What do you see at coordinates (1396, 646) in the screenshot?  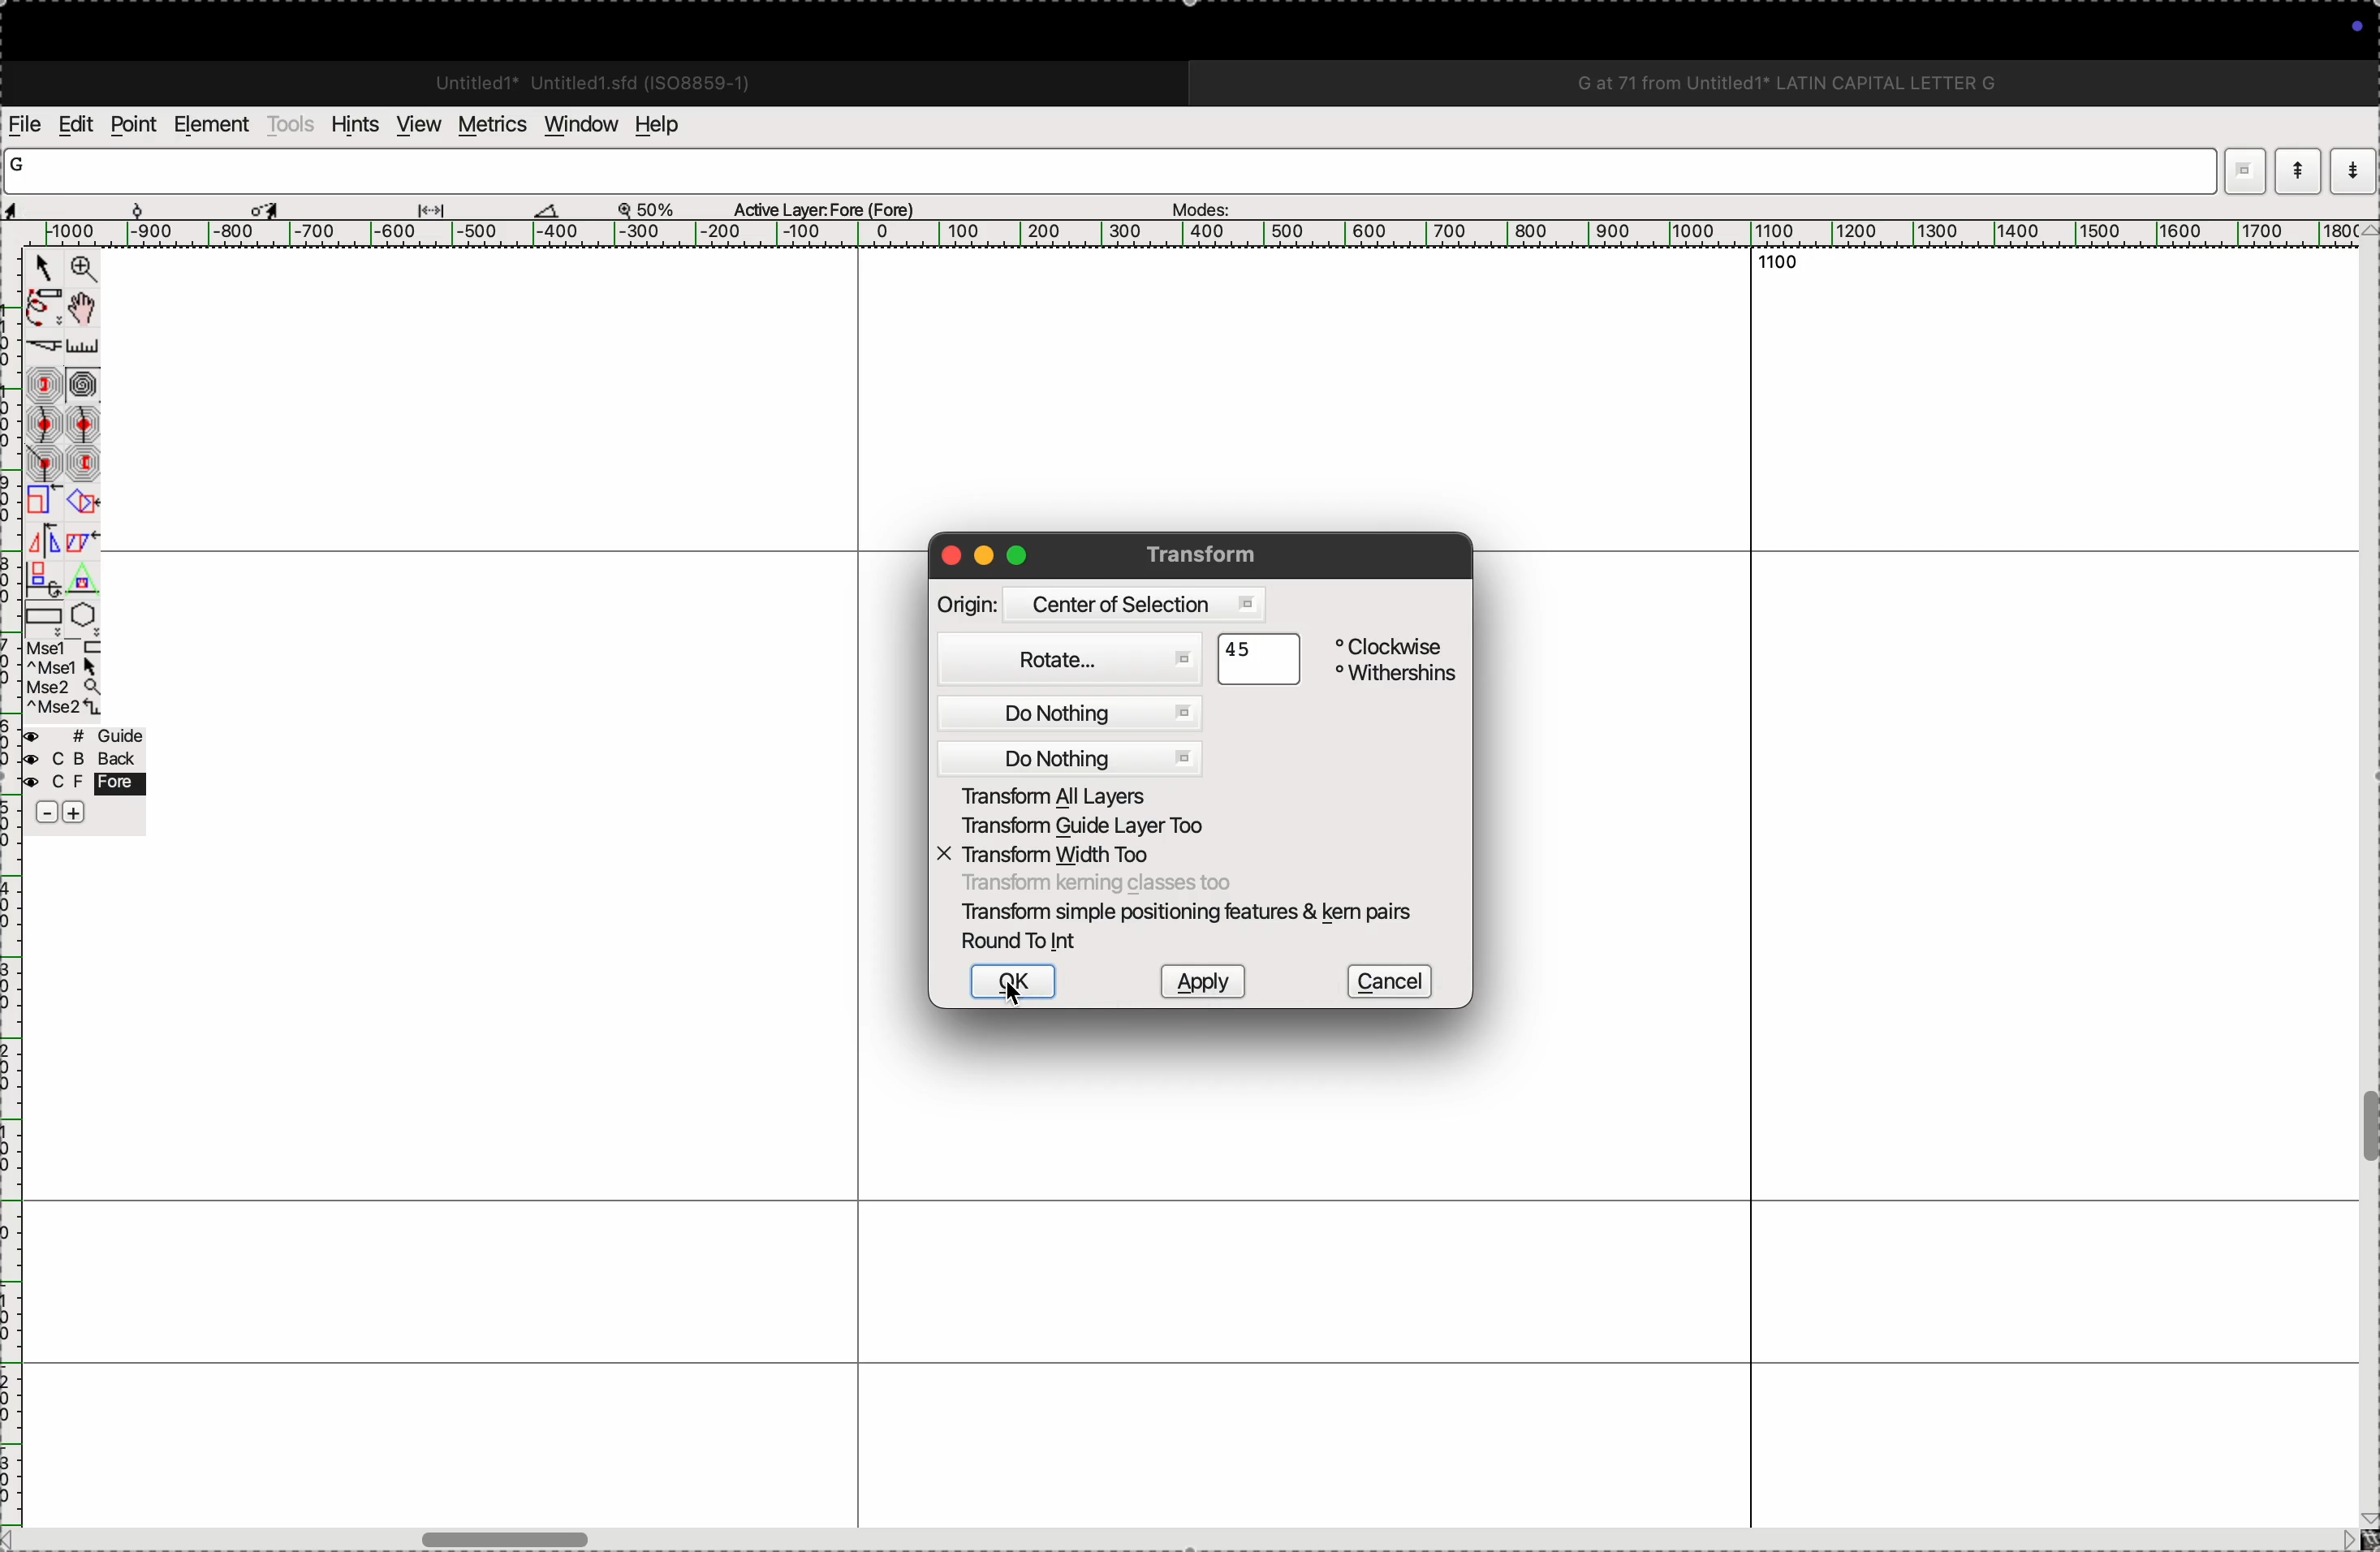 I see `Clockwise` at bounding box center [1396, 646].